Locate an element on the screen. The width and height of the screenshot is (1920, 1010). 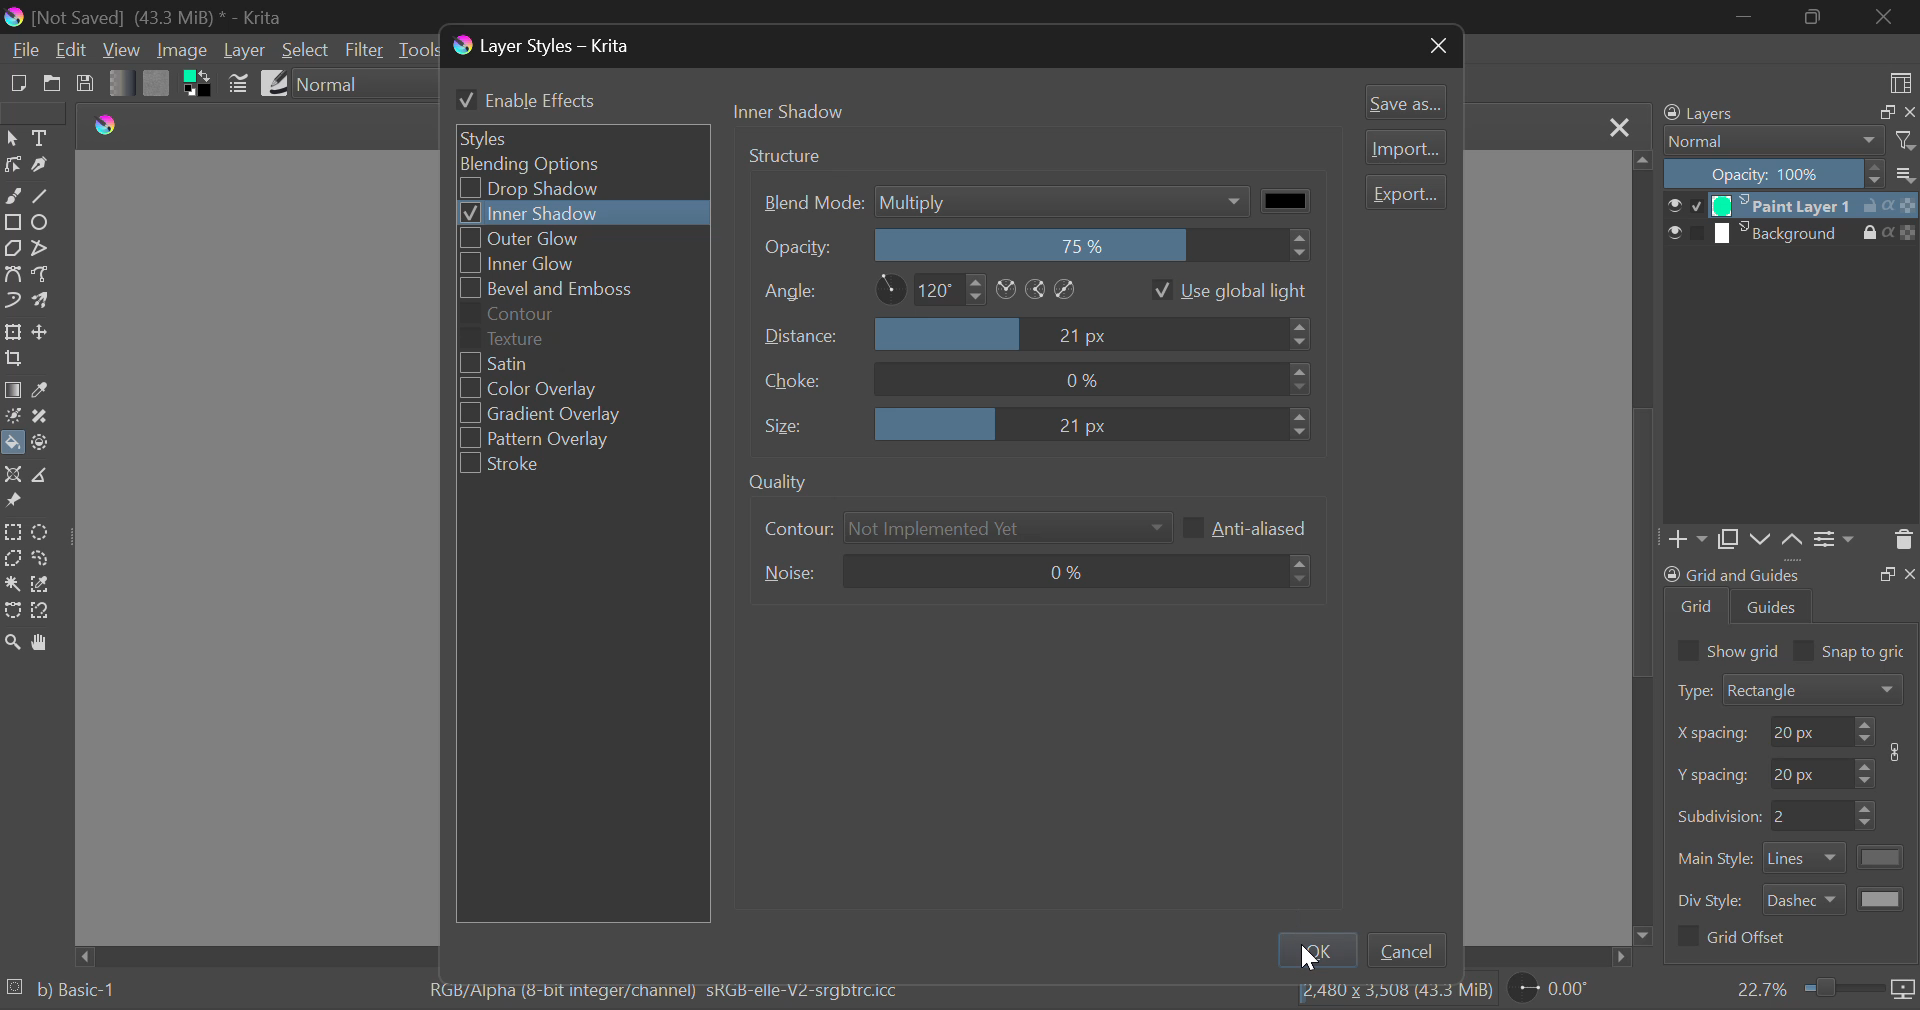
Brush Settings is located at coordinates (238, 84).